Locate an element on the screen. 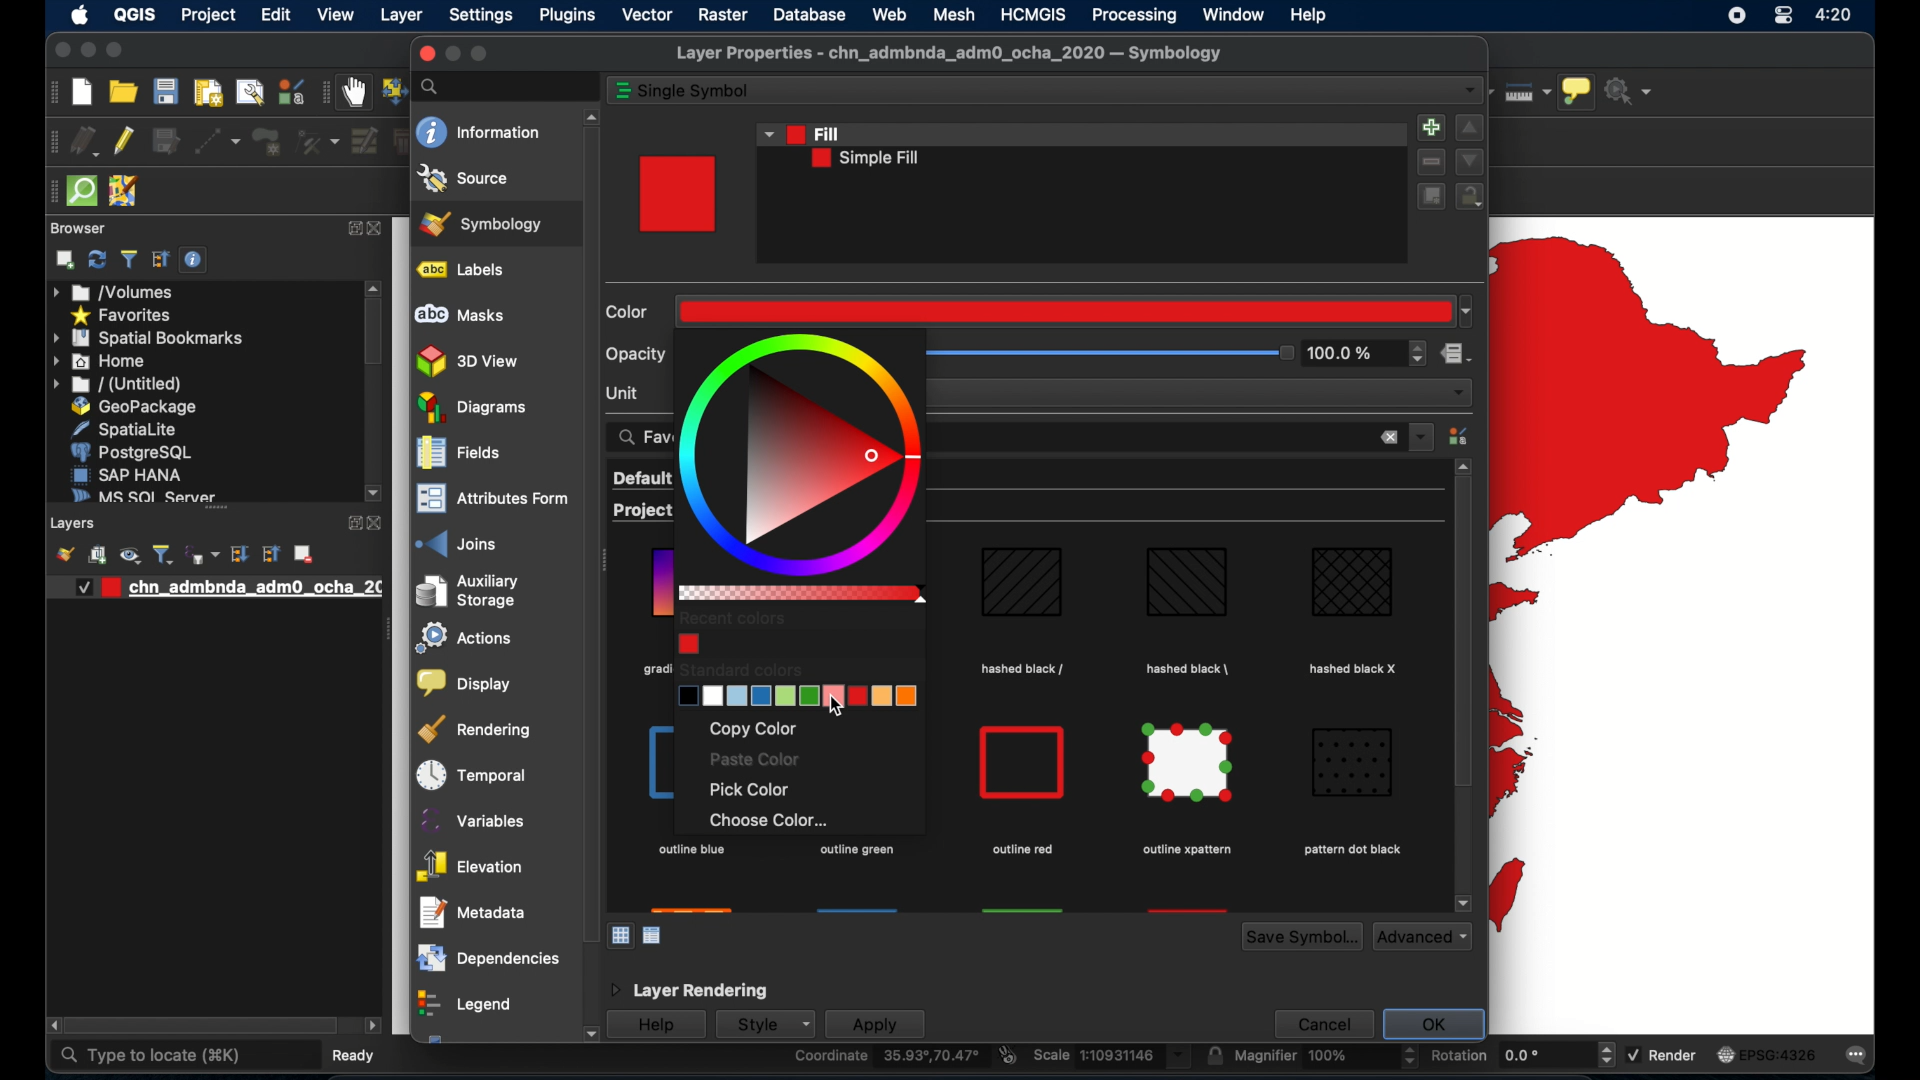 The width and height of the screenshot is (1920, 1080). red is located at coordinates (689, 643).